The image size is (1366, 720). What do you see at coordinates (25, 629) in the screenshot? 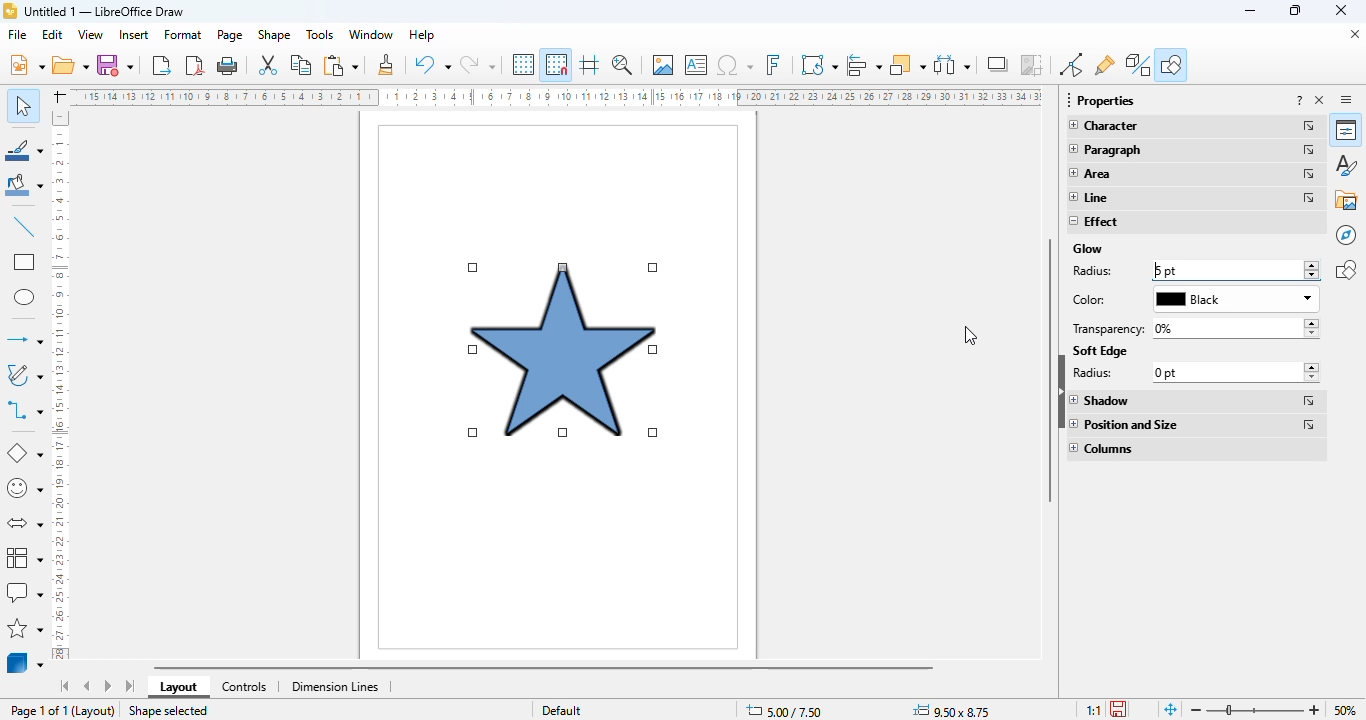
I see `stars and banners` at bounding box center [25, 629].